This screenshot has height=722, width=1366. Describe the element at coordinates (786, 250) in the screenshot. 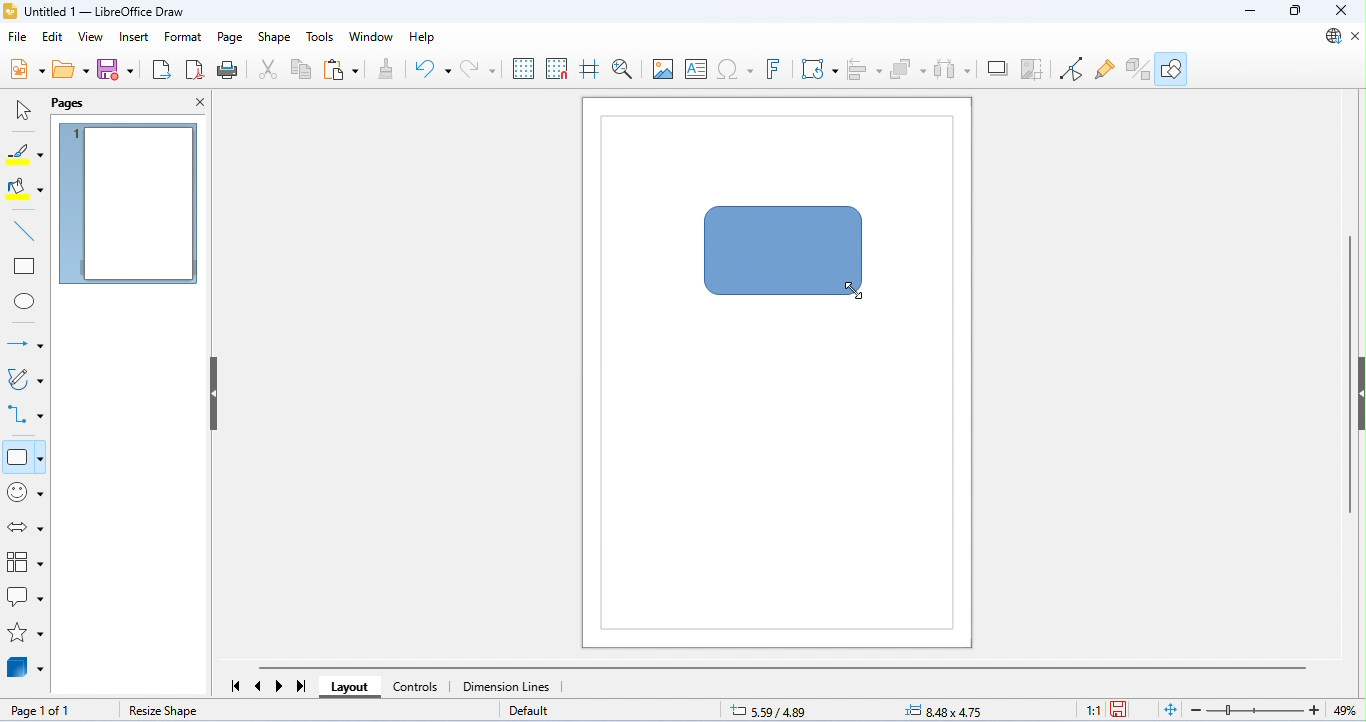

I see `rounded rectangle has been dragged and mouse up` at that location.